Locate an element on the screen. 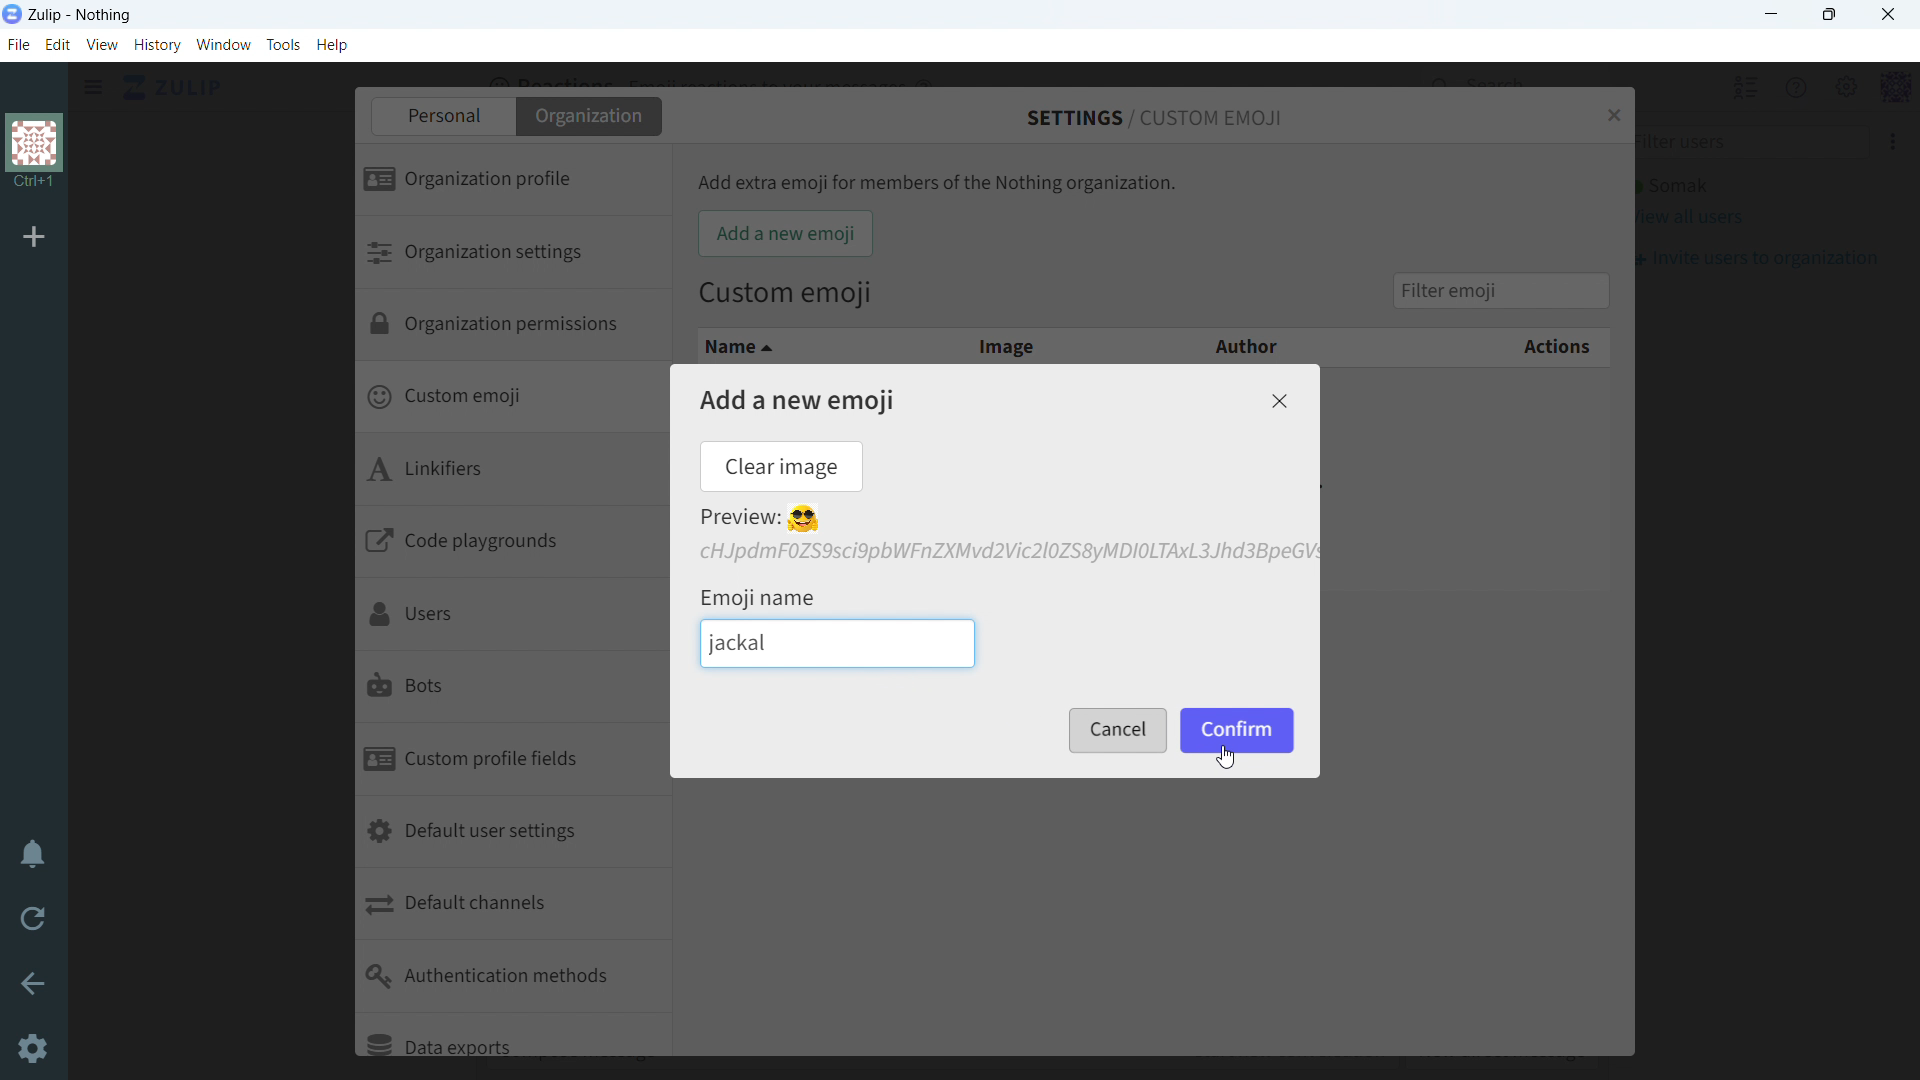 Image resolution: width=1920 pixels, height=1080 pixels. preview is located at coordinates (760, 519).